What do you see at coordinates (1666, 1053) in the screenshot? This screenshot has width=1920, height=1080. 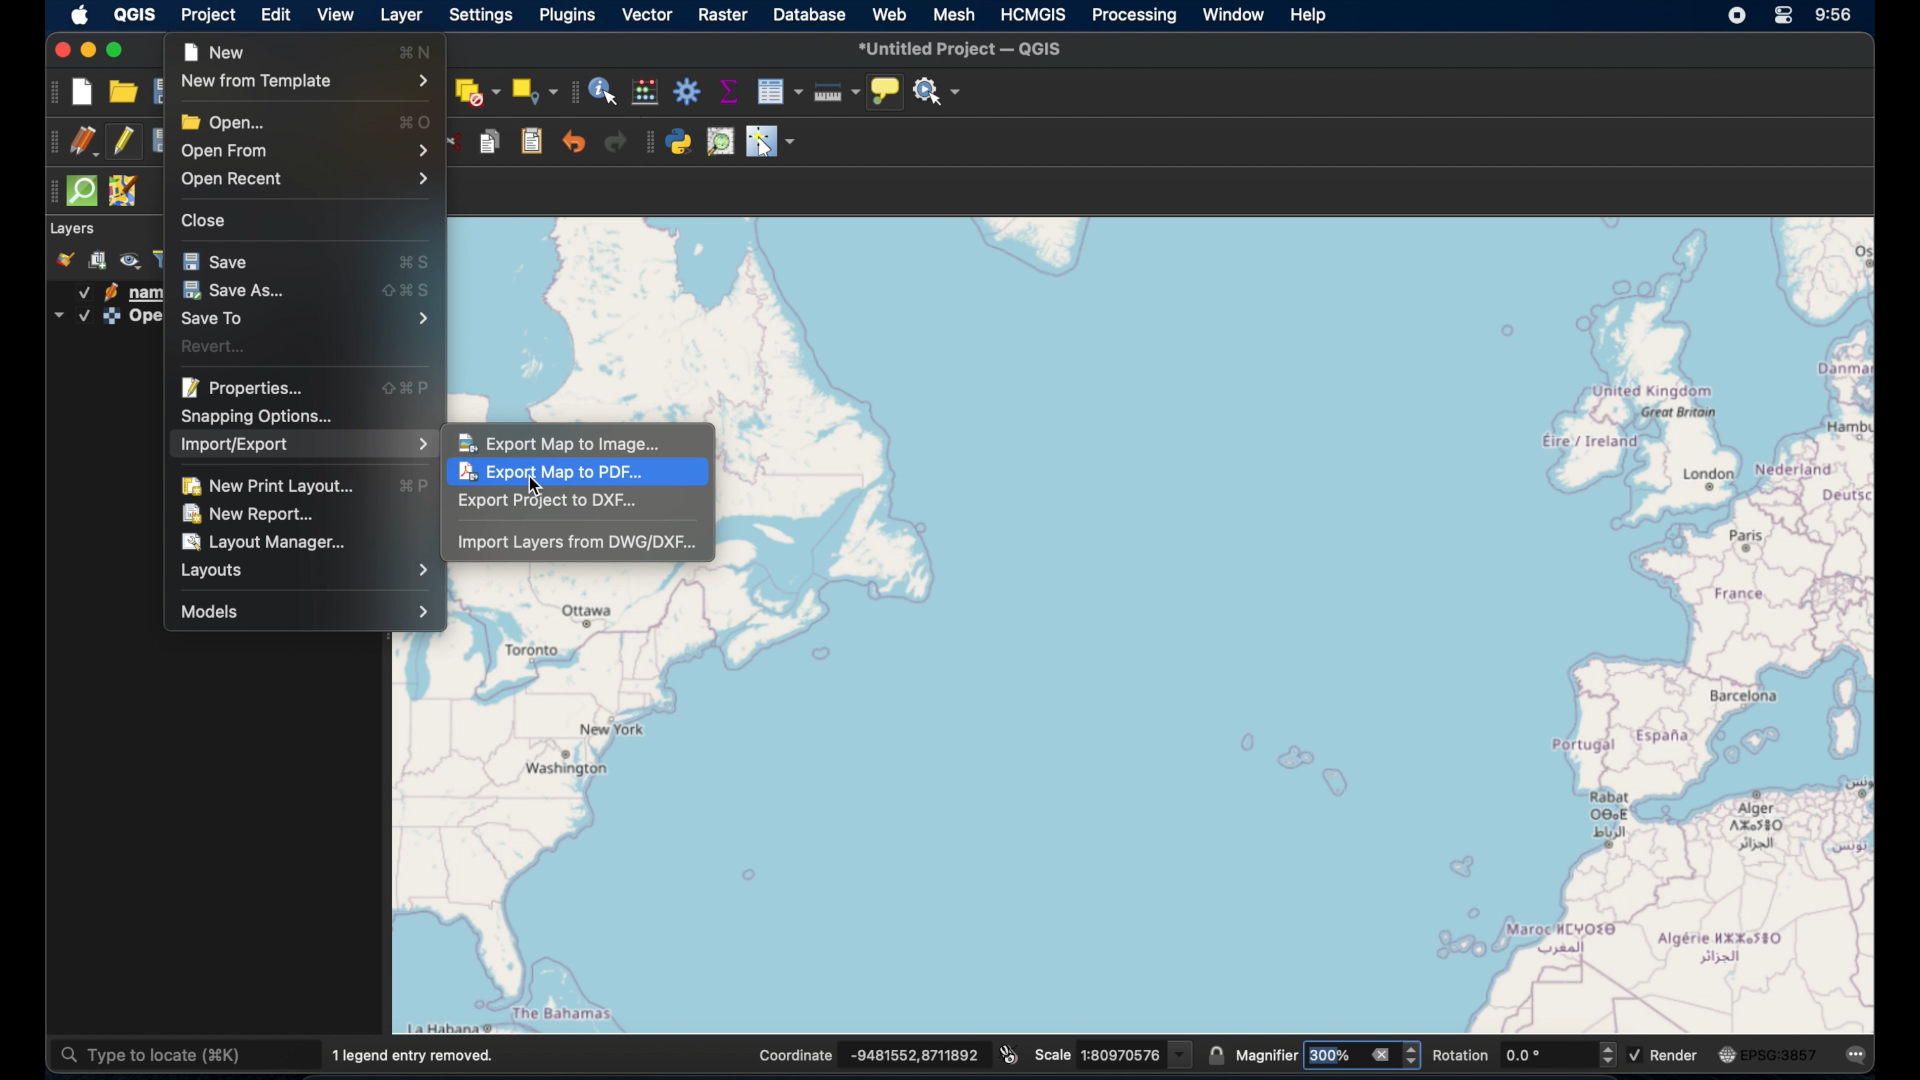 I see `render` at bounding box center [1666, 1053].